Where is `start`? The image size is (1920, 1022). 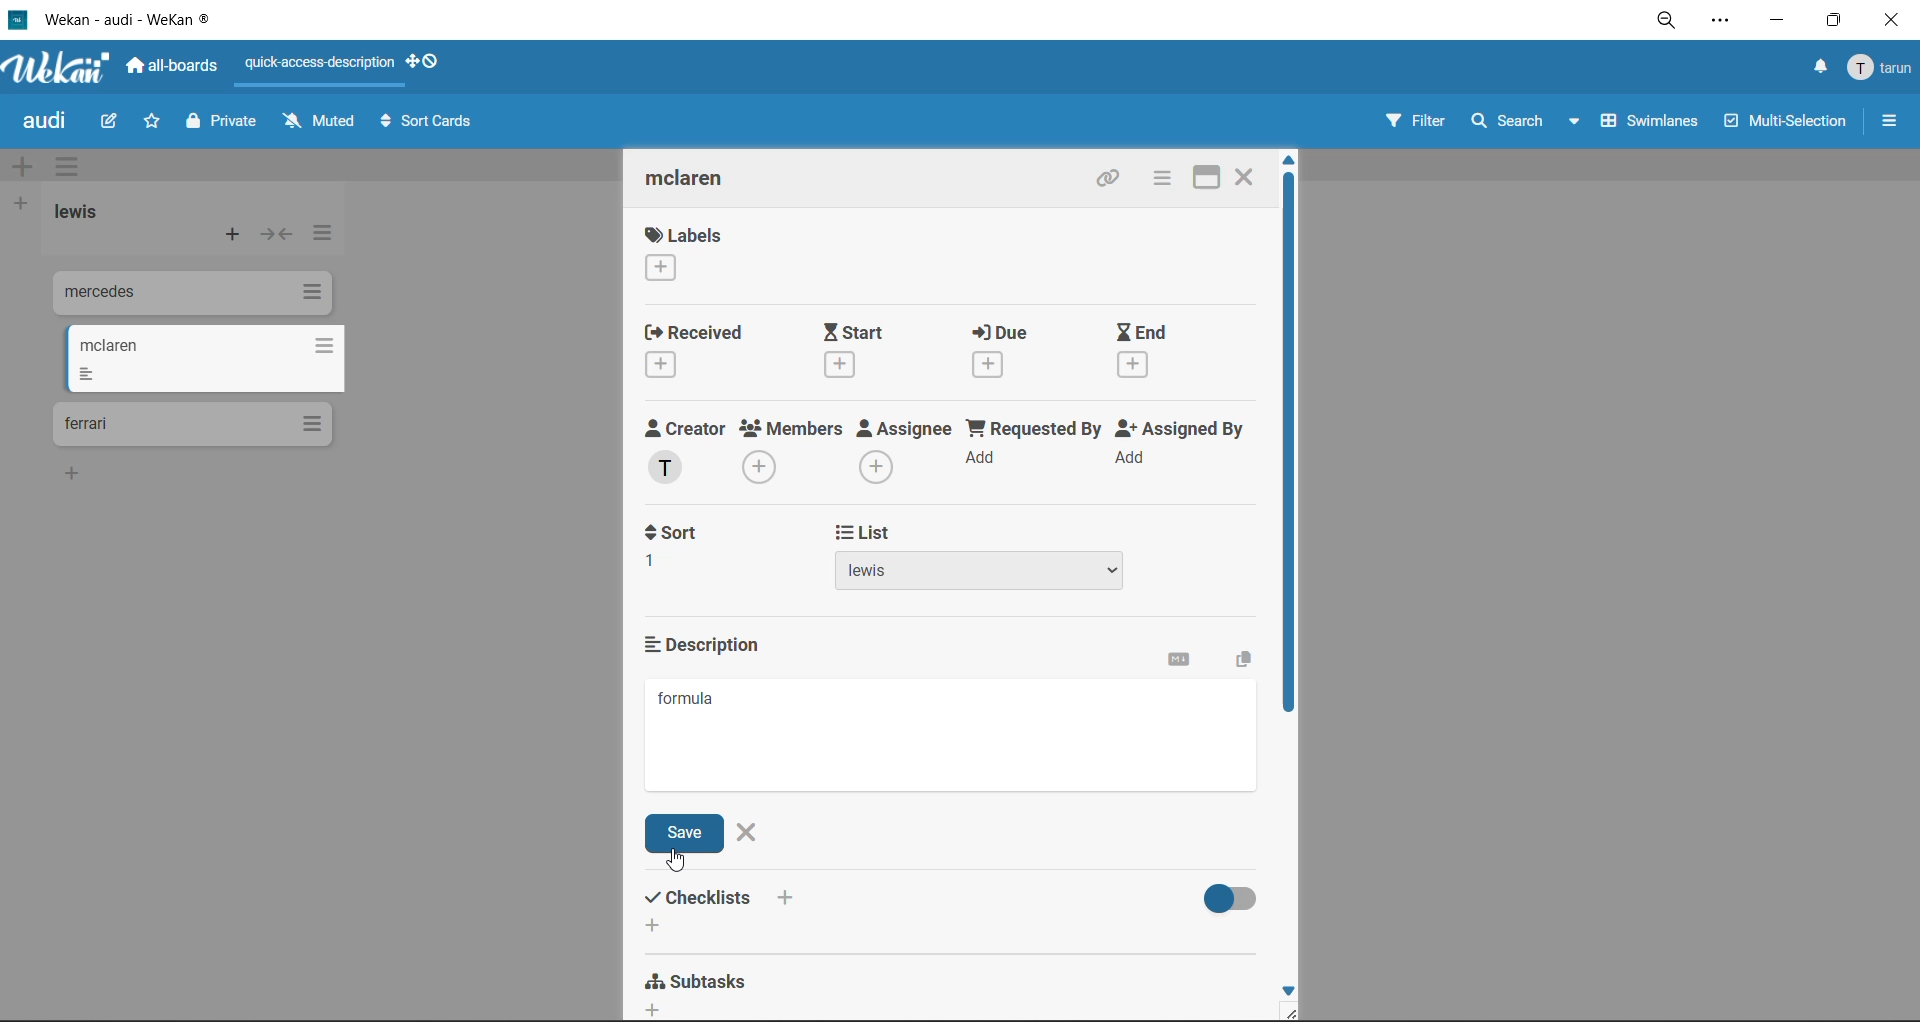
start is located at coordinates (861, 350).